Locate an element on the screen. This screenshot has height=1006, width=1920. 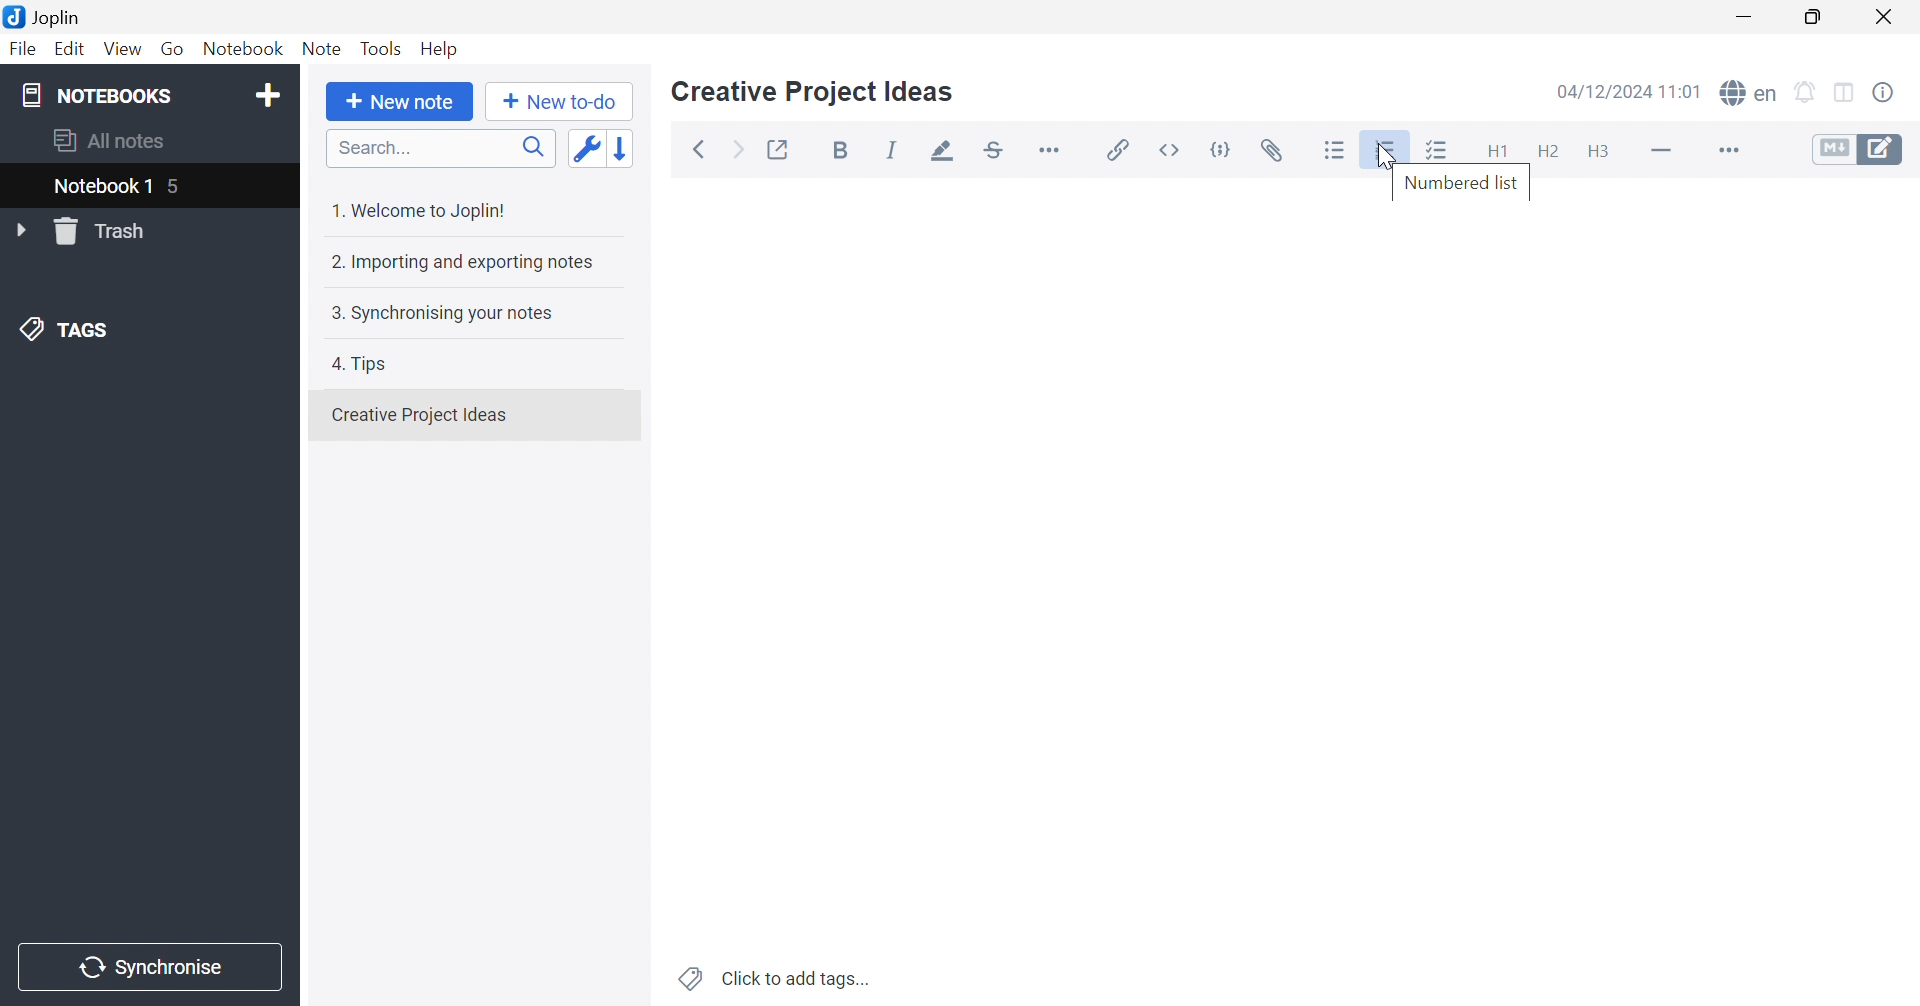
Numbered list is located at coordinates (1459, 185).